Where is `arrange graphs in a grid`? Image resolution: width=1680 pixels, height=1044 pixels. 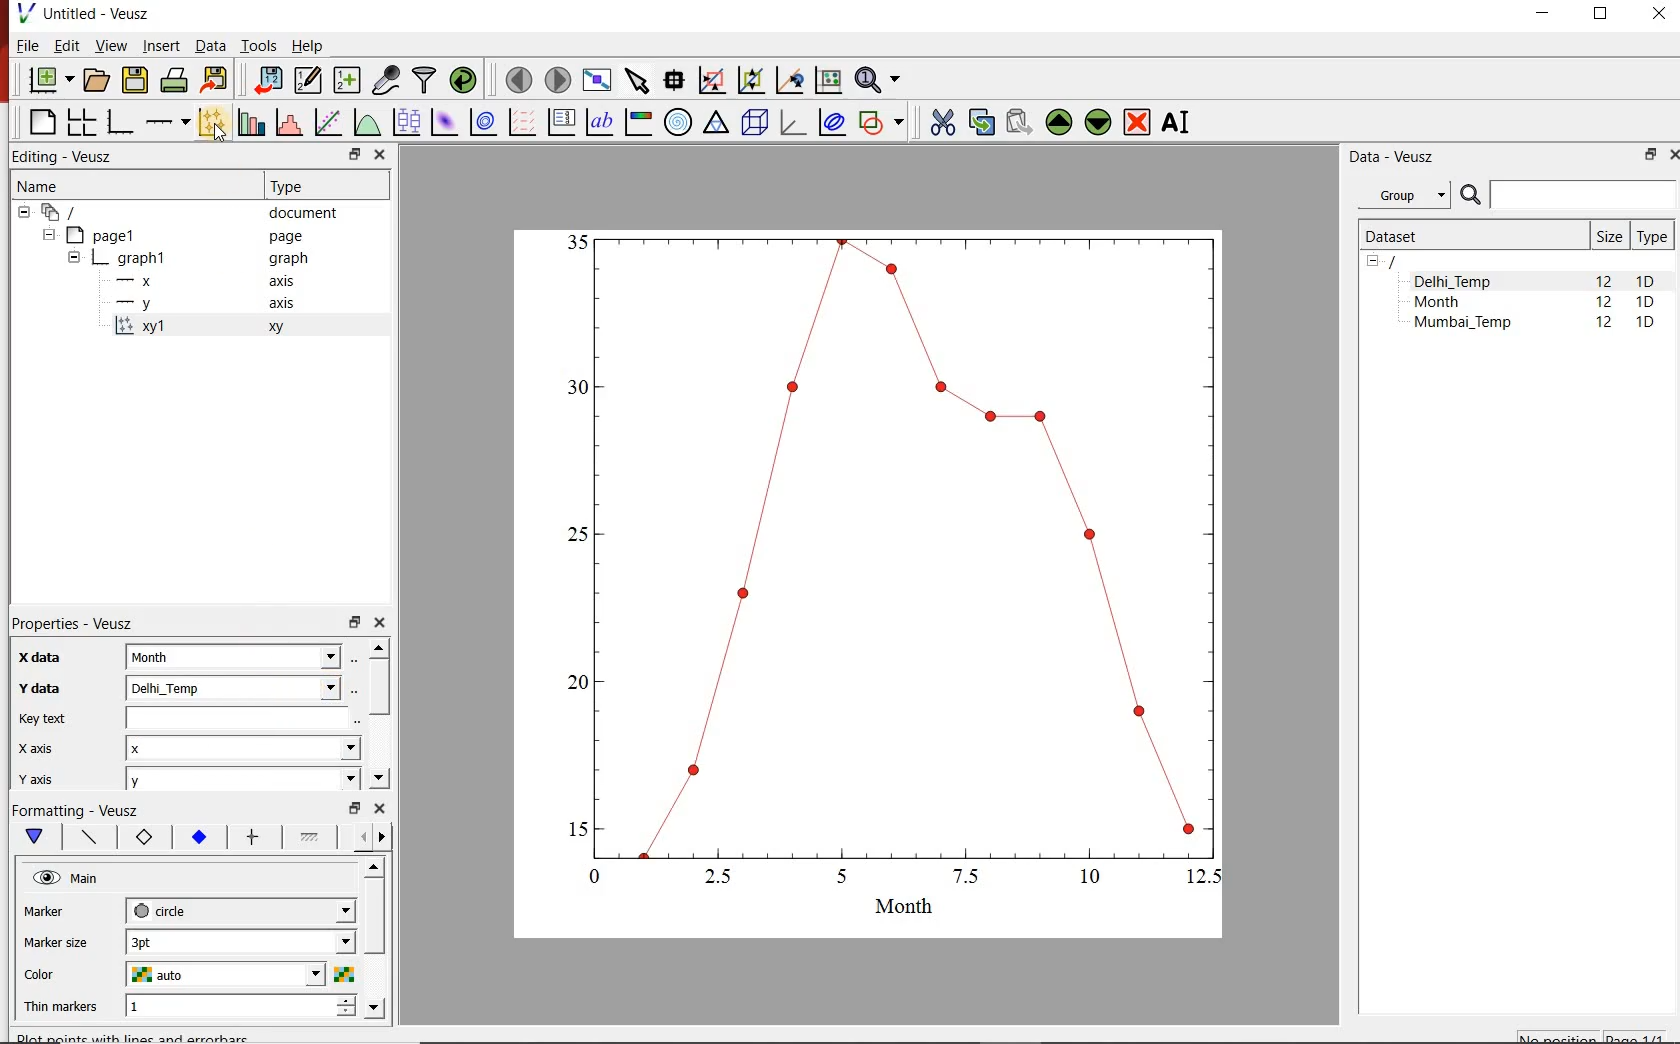
arrange graphs in a grid is located at coordinates (80, 122).